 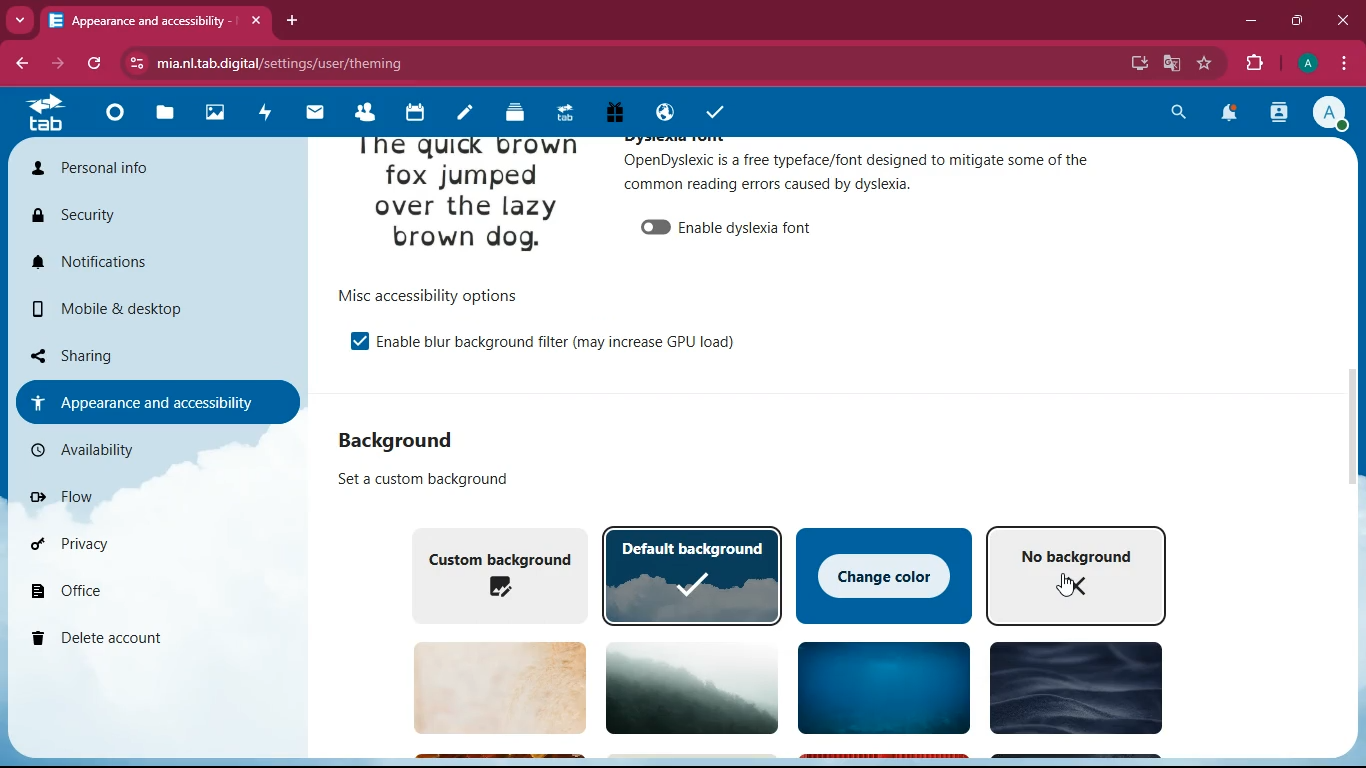 What do you see at coordinates (100, 64) in the screenshot?
I see `refresh` at bounding box center [100, 64].